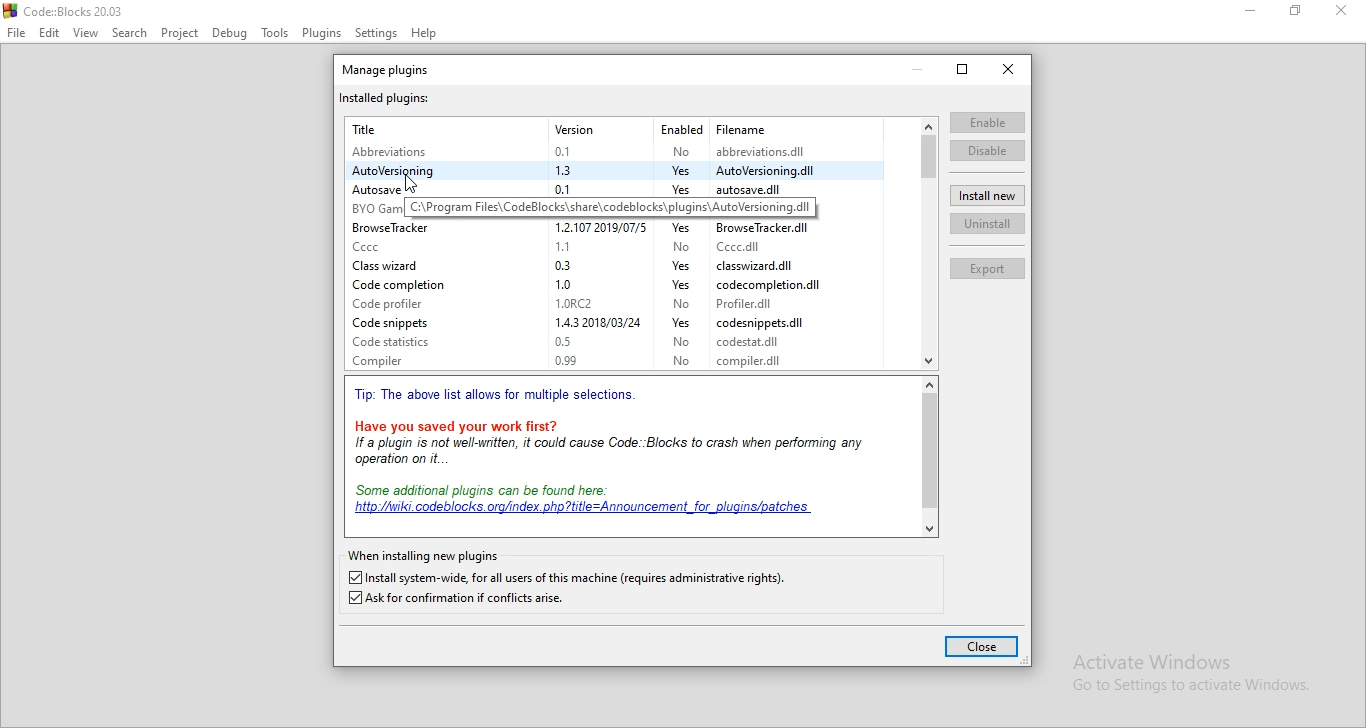  Describe the element at coordinates (679, 151) in the screenshot. I see `No` at that location.